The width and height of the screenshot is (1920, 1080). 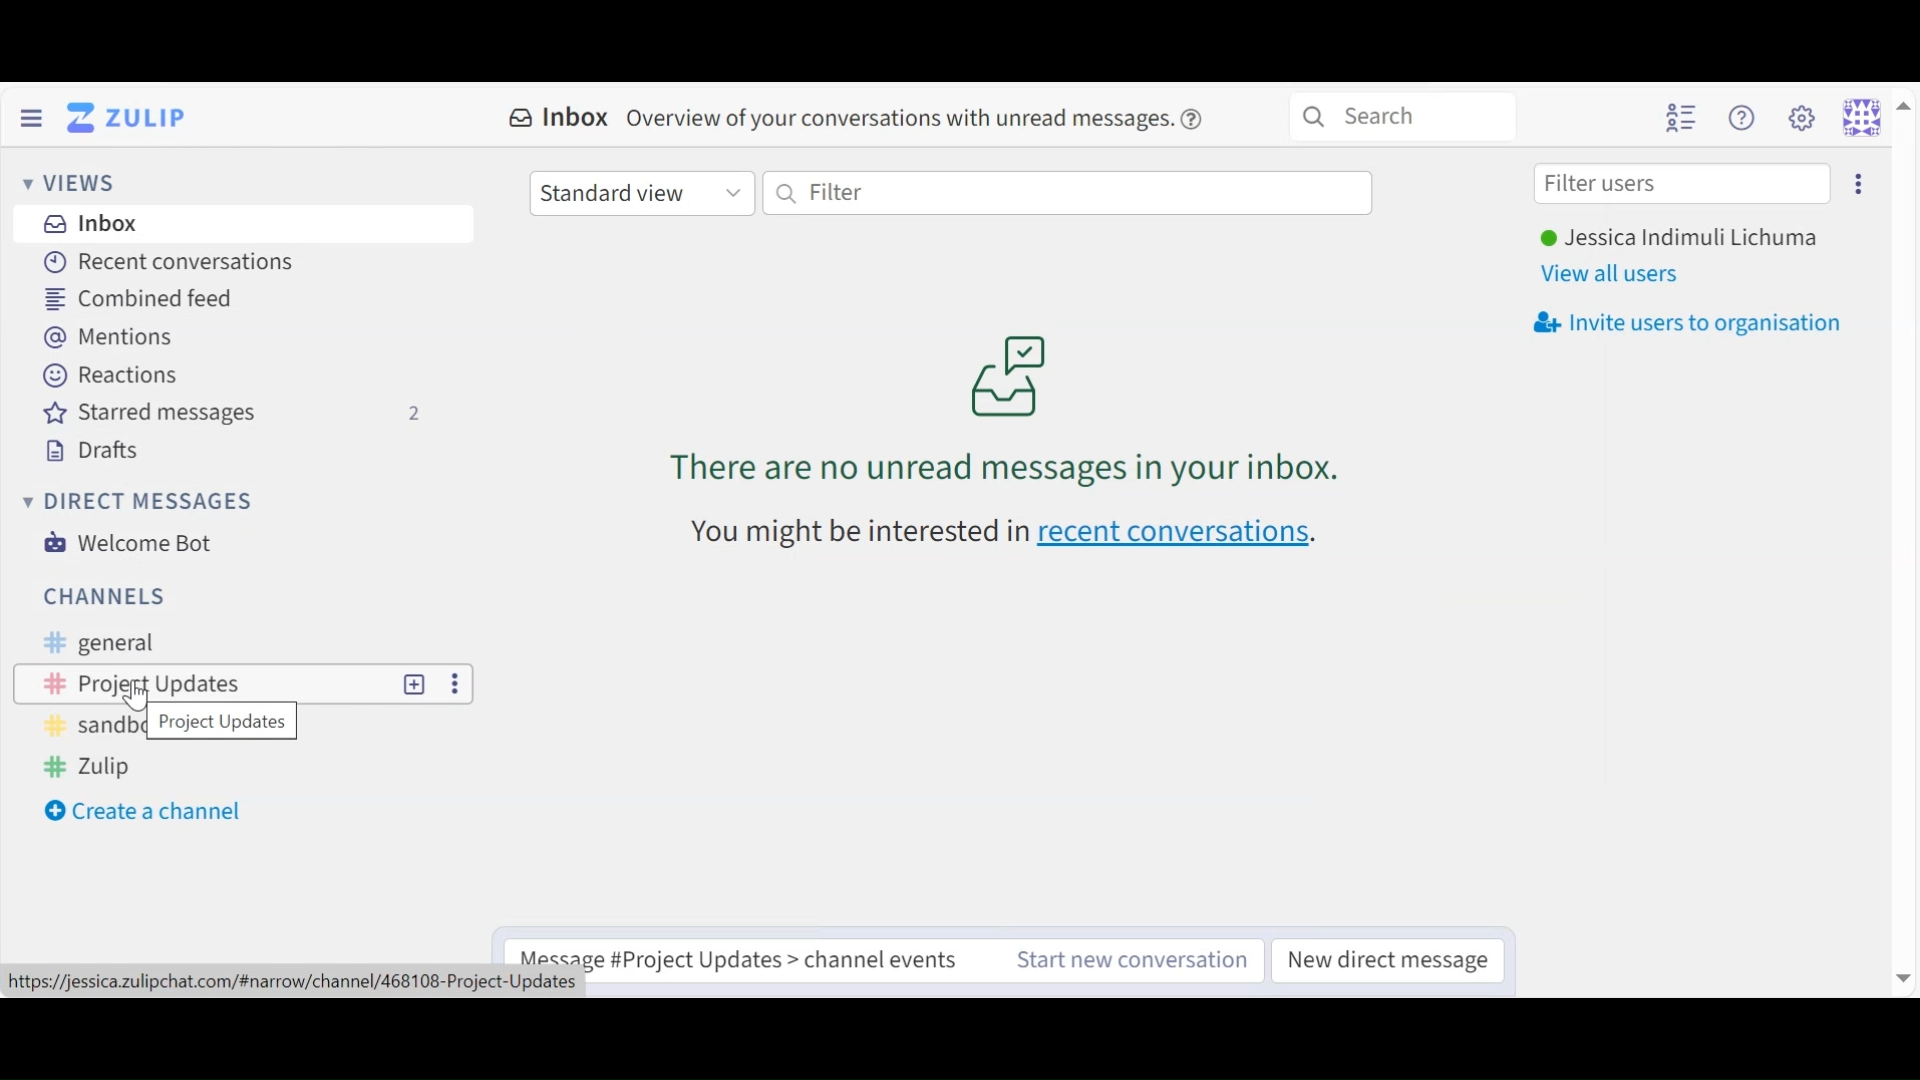 What do you see at coordinates (224, 723) in the screenshot?
I see `pop up message` at bounding box center [224, 723].